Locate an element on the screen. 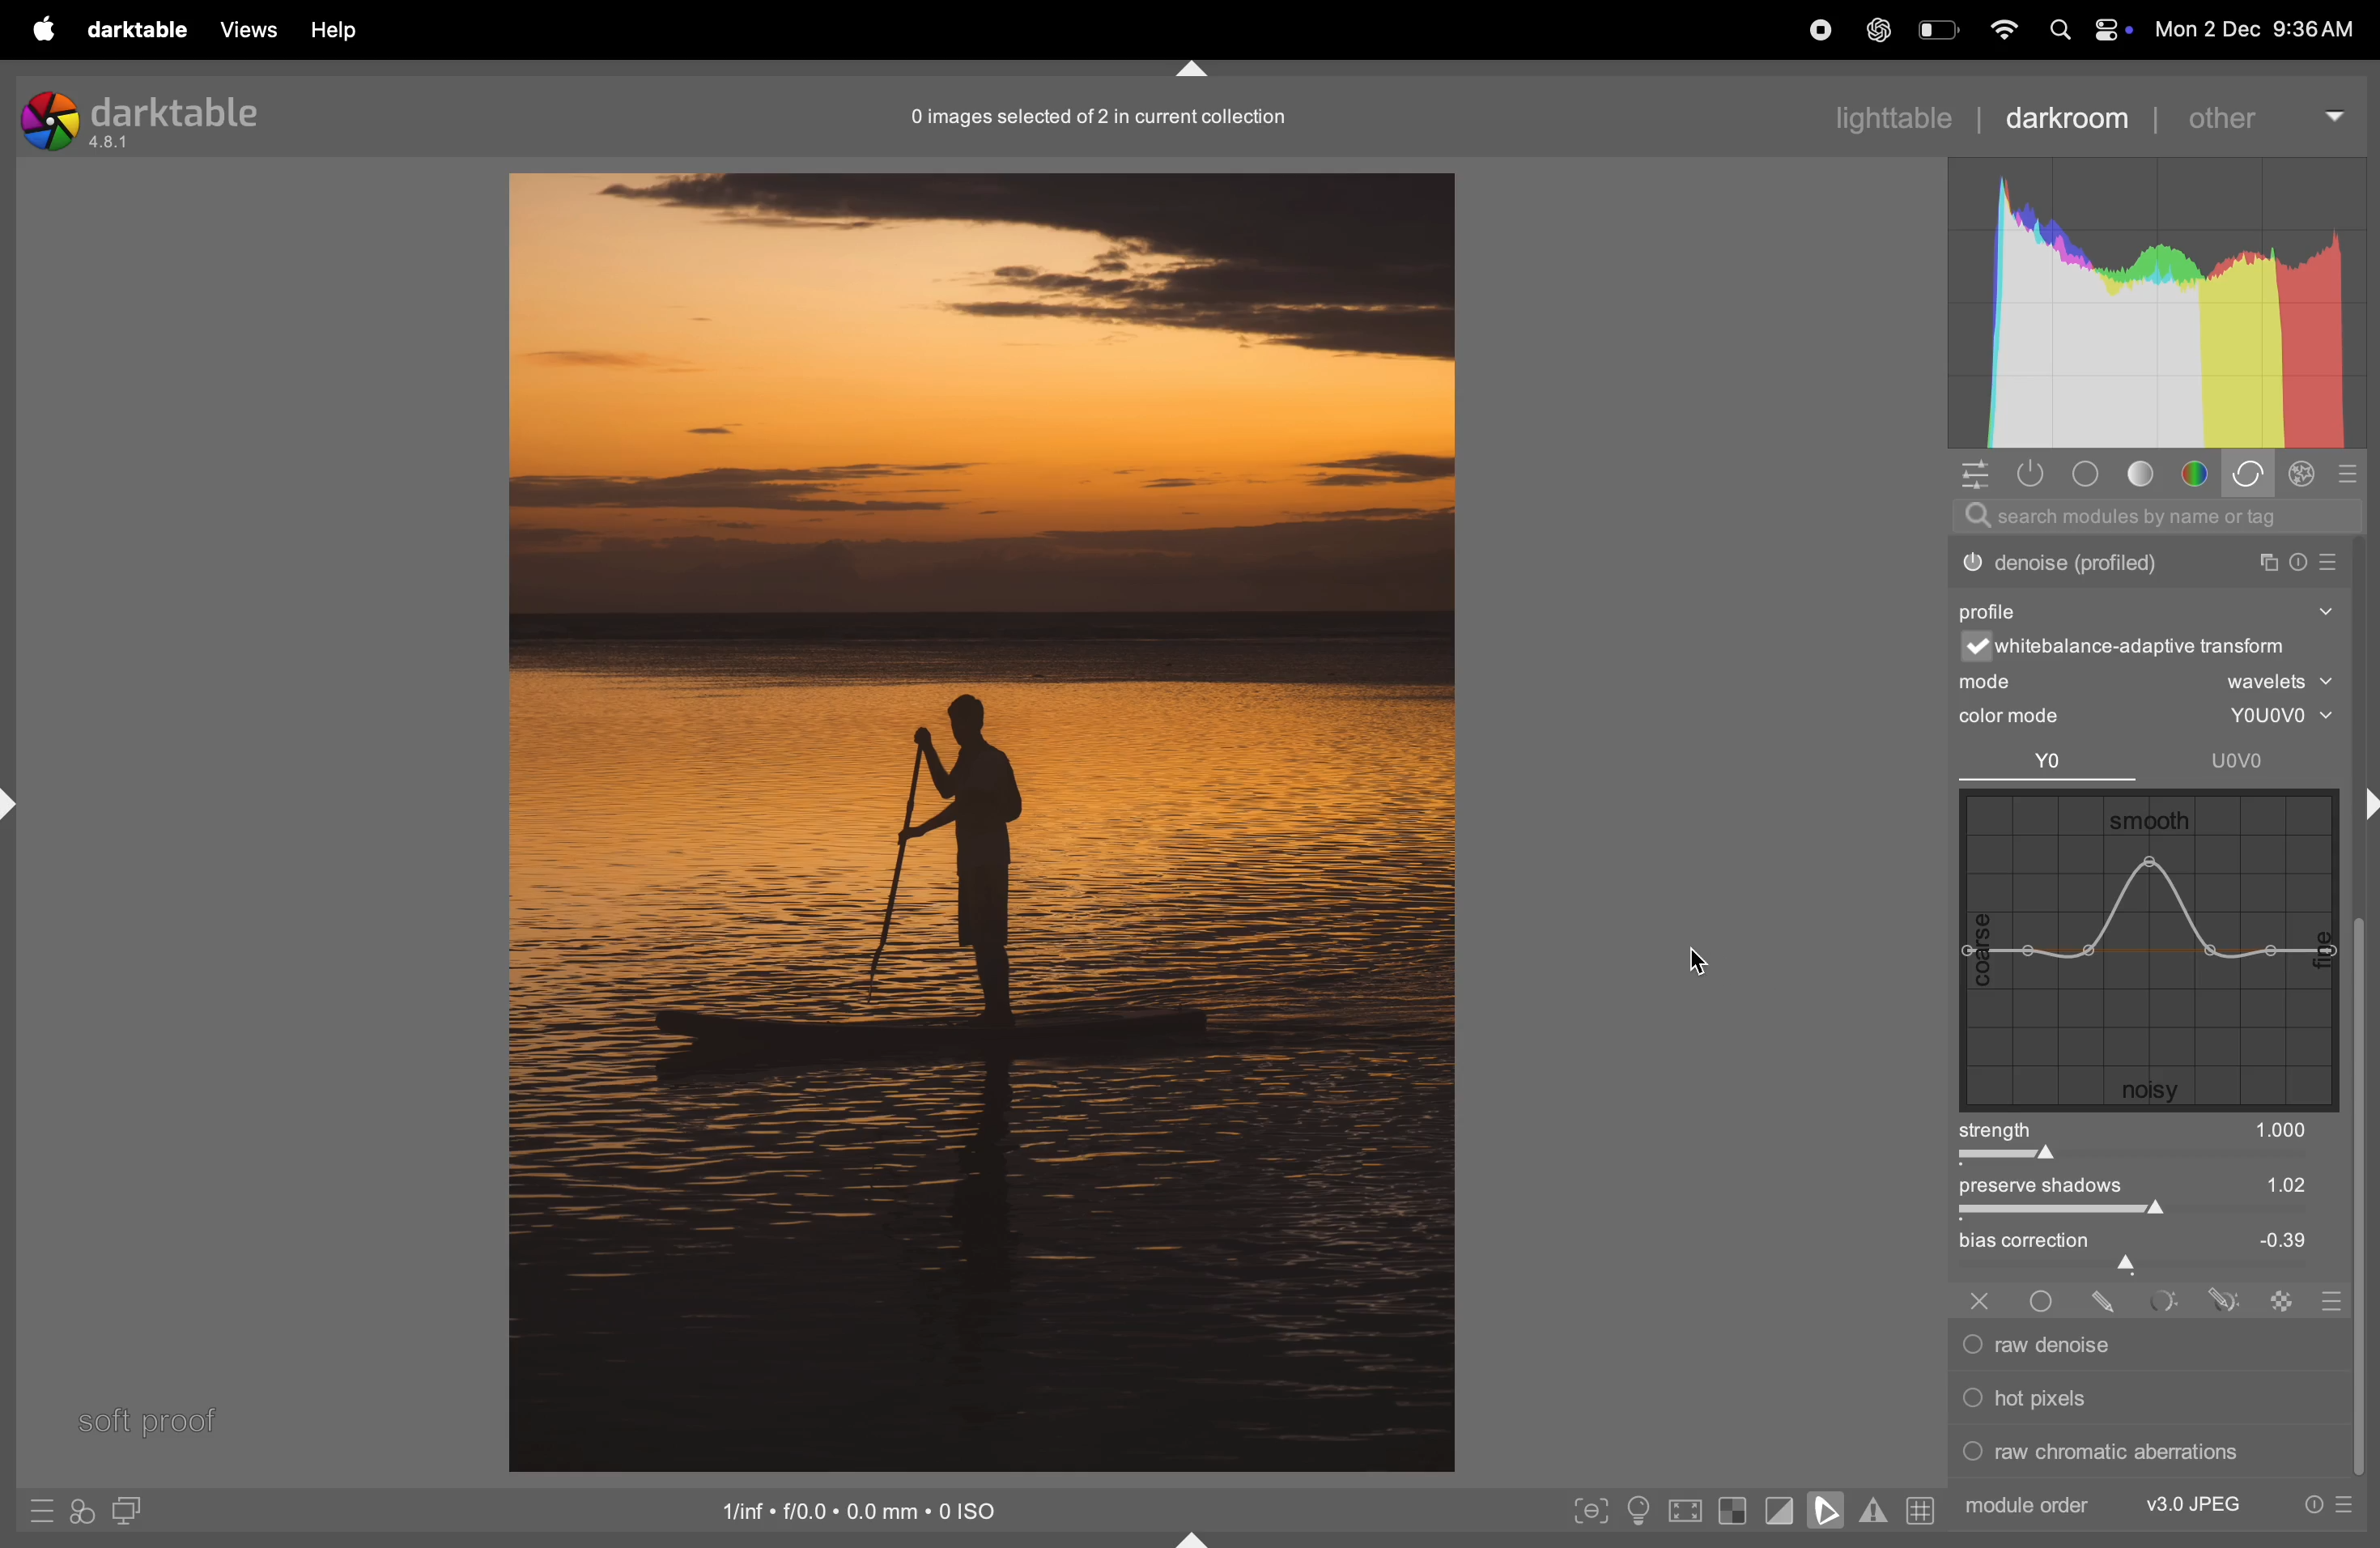 This screenshot has height=1548, width=2380. toggle bars is located at coordinates (2150, 1214).